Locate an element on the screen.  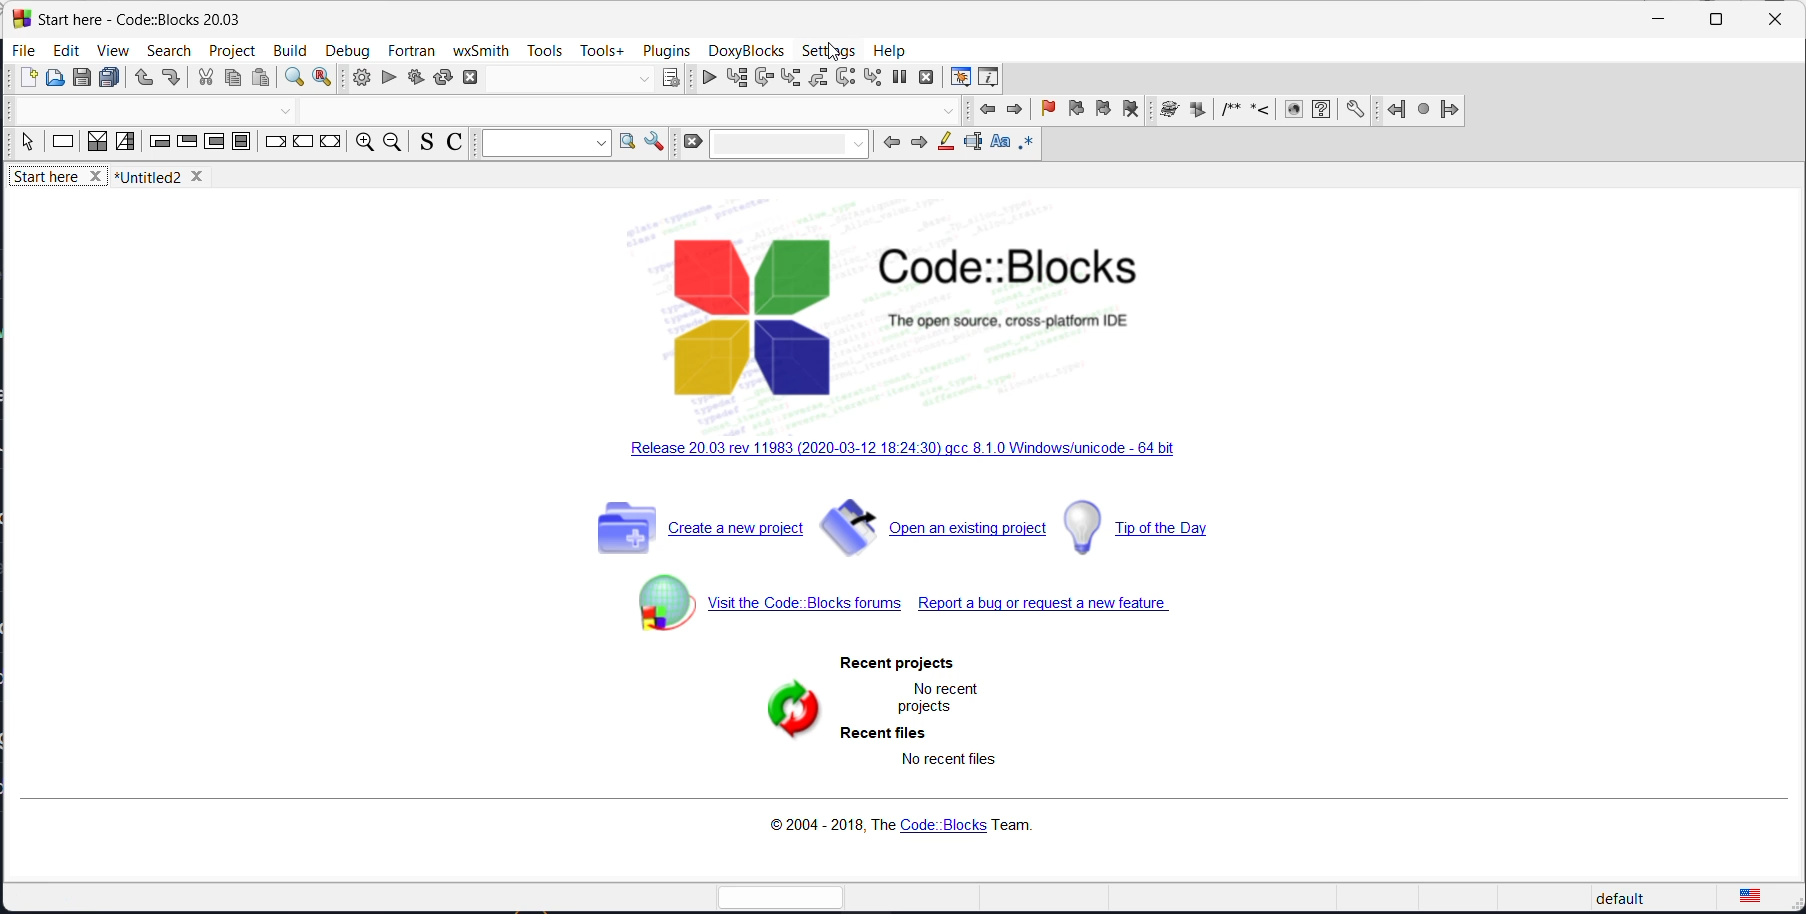
return instruction is located at coordinates (330, 143).